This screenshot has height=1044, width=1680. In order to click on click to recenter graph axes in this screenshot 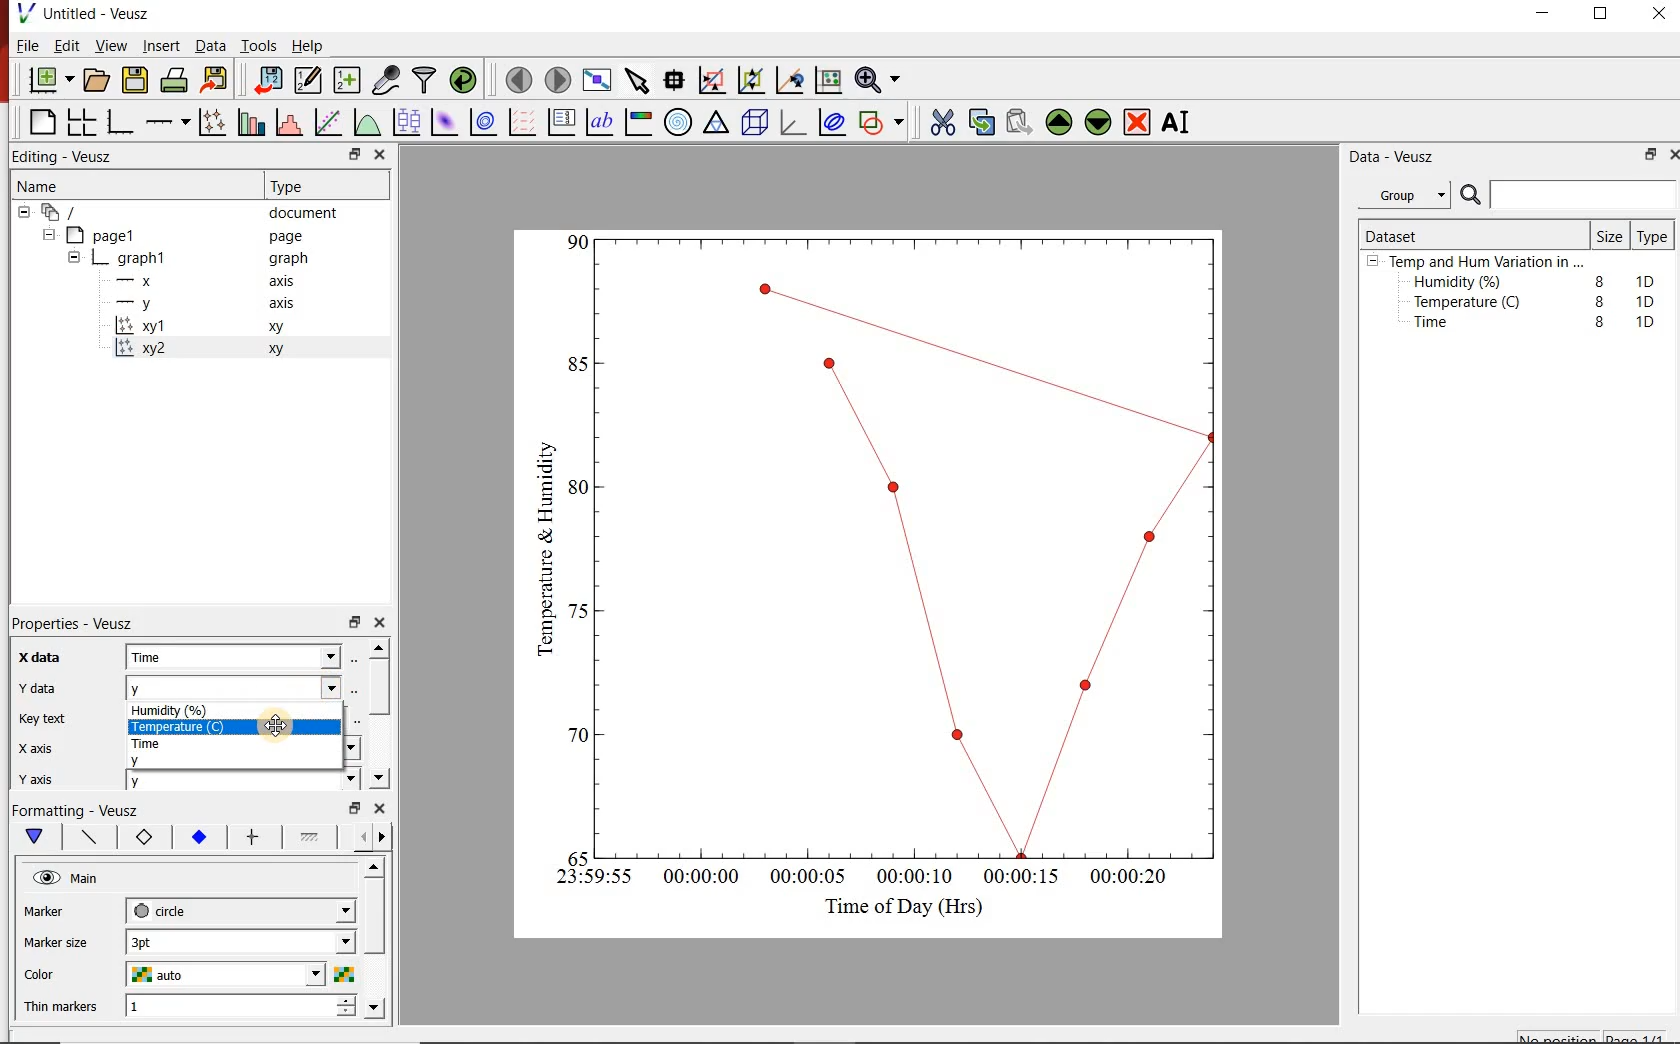, I will do `click(790, 80)`.